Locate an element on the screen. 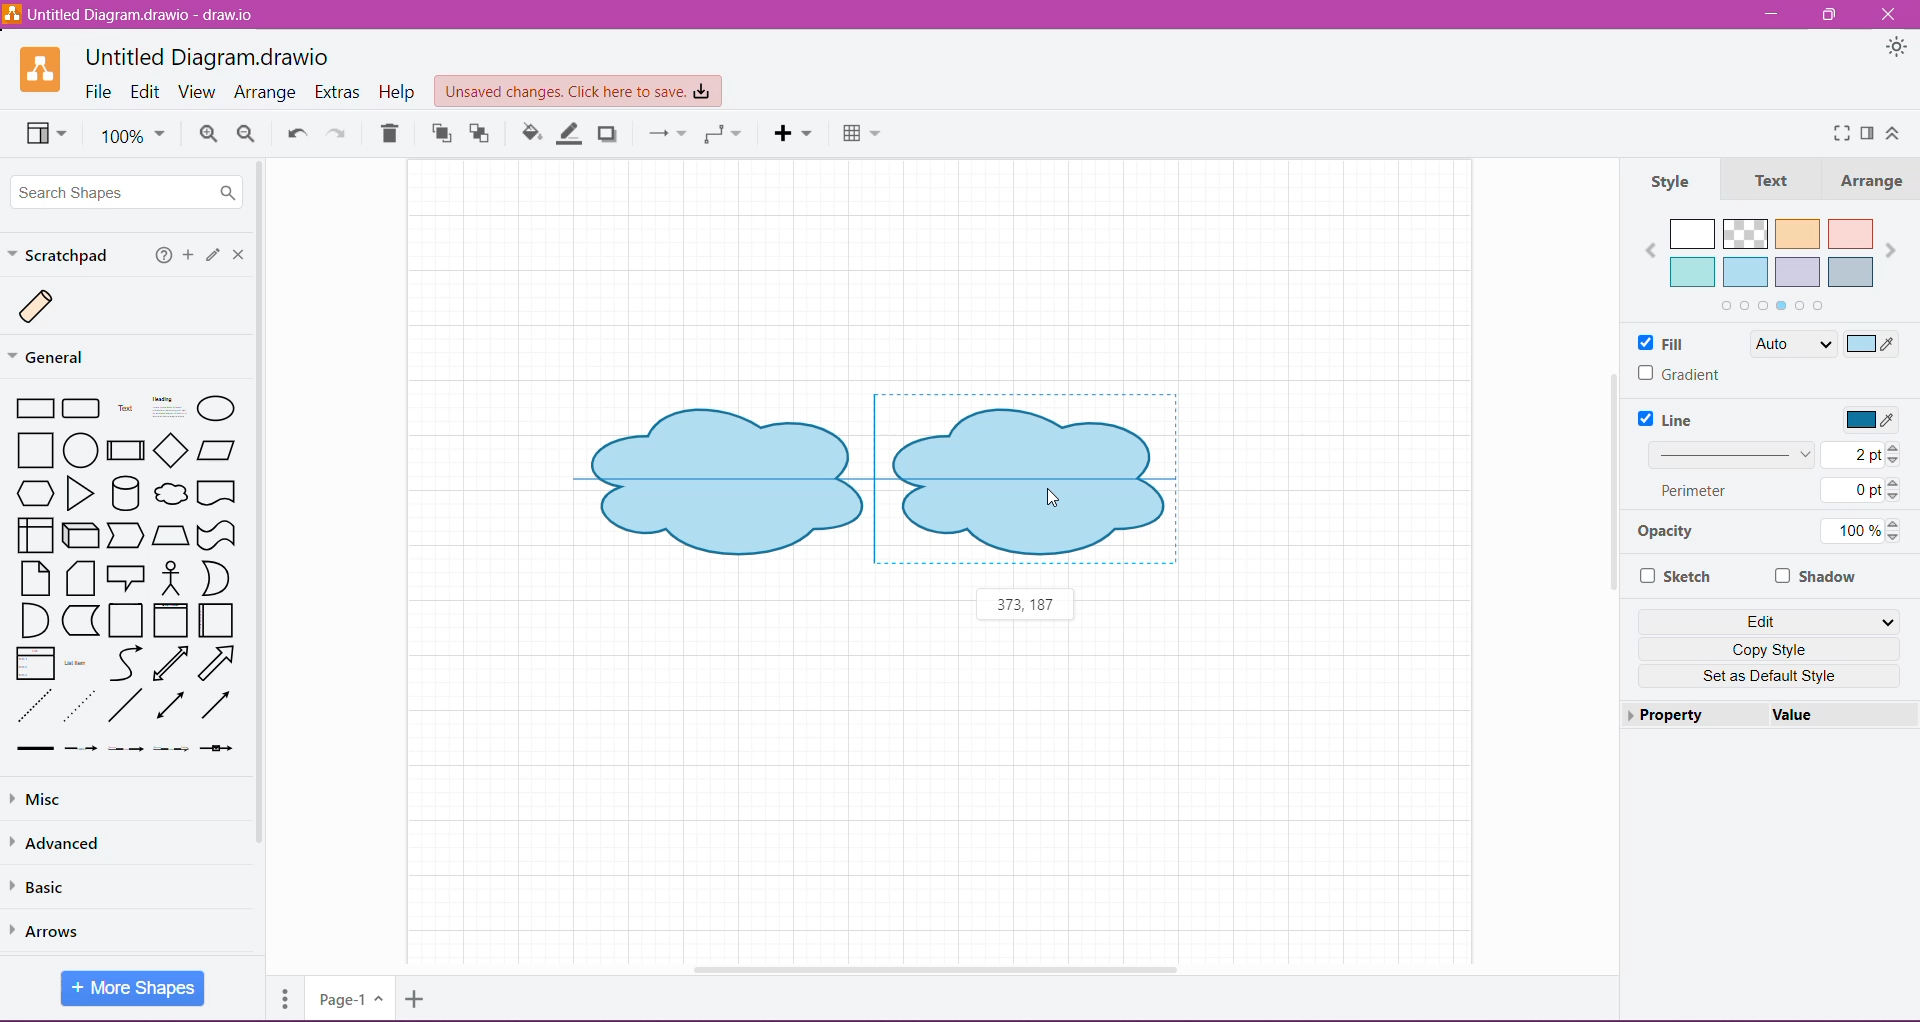 The image size is (1920, 1022). More Shapes is located at coordinates (132, 990).